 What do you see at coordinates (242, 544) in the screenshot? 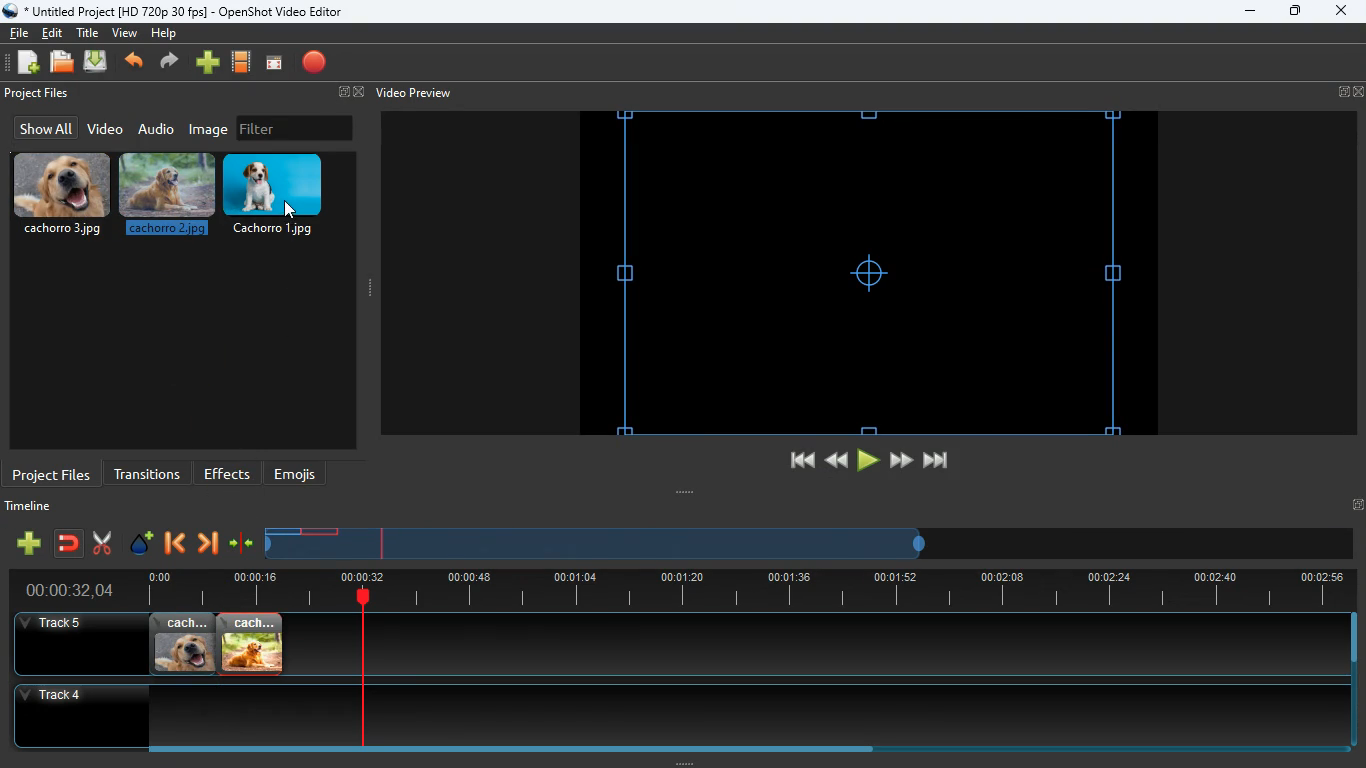
I see `compress` at bounding box center [242, 544].